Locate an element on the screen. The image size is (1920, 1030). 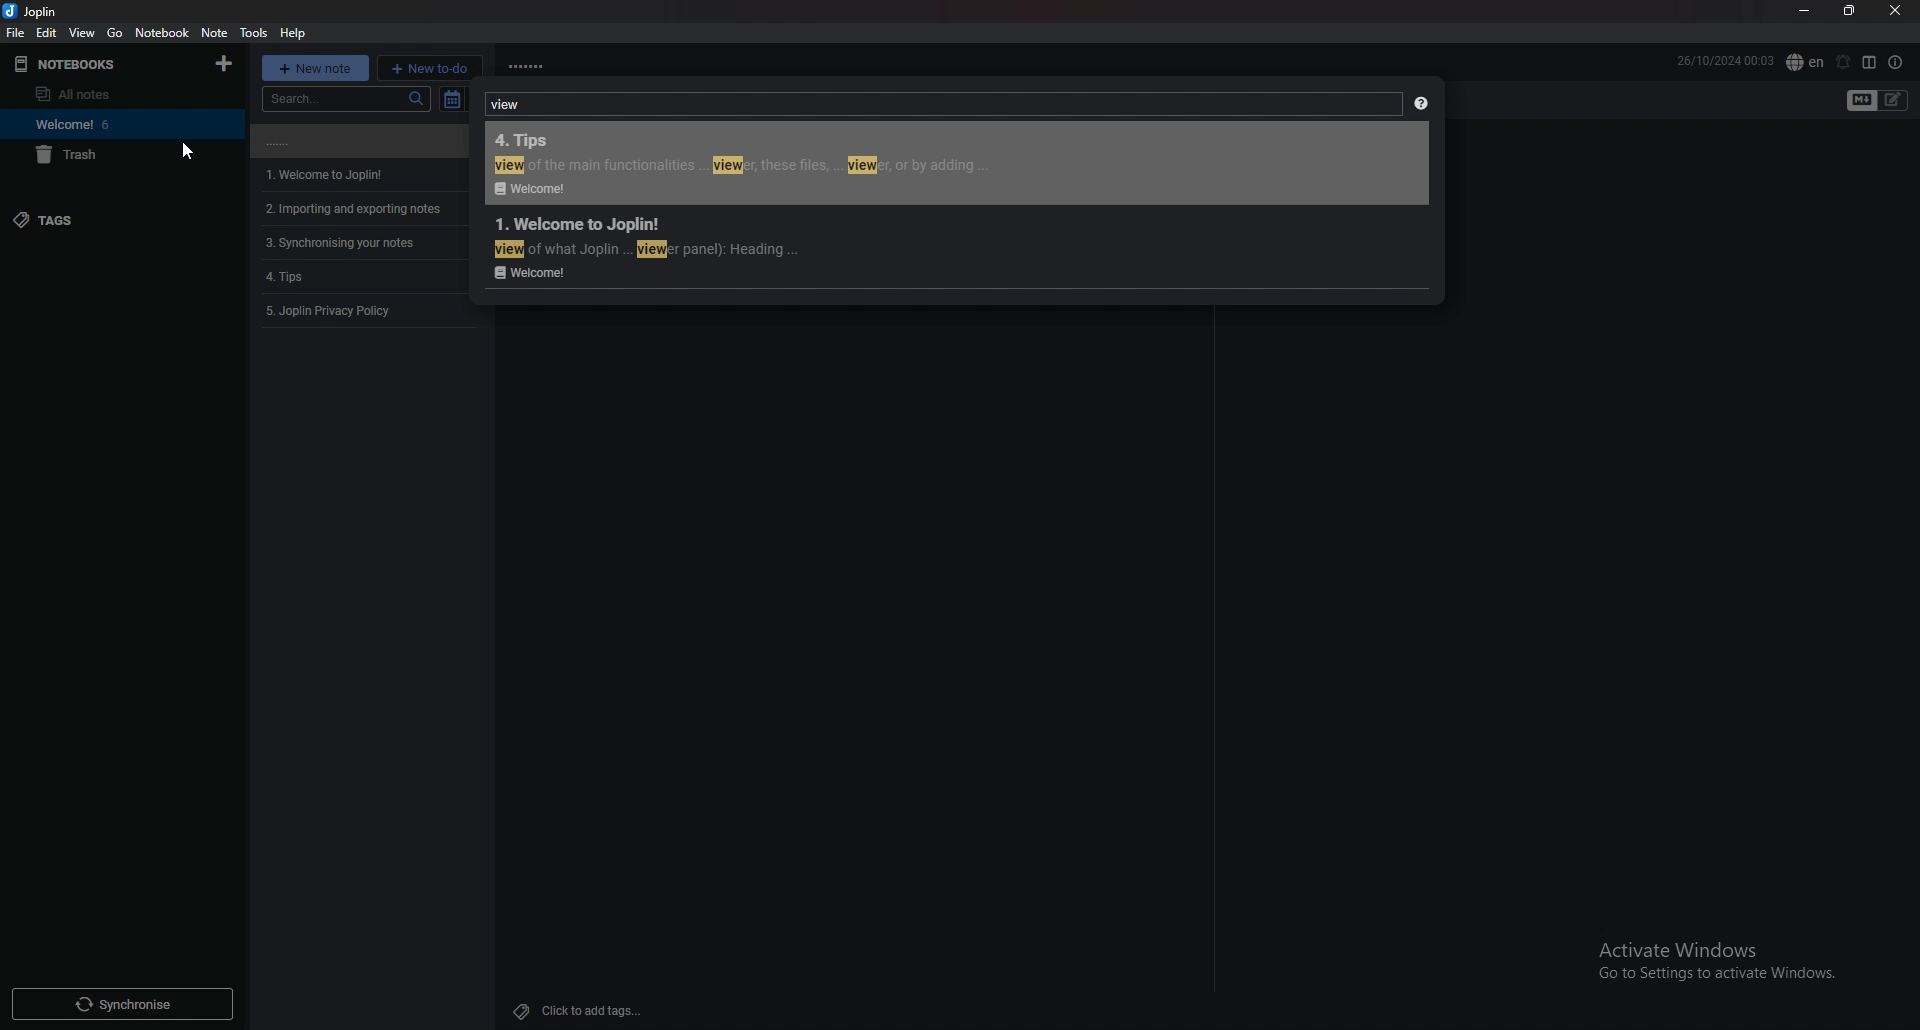
search result is located at coordinates (953, 163).